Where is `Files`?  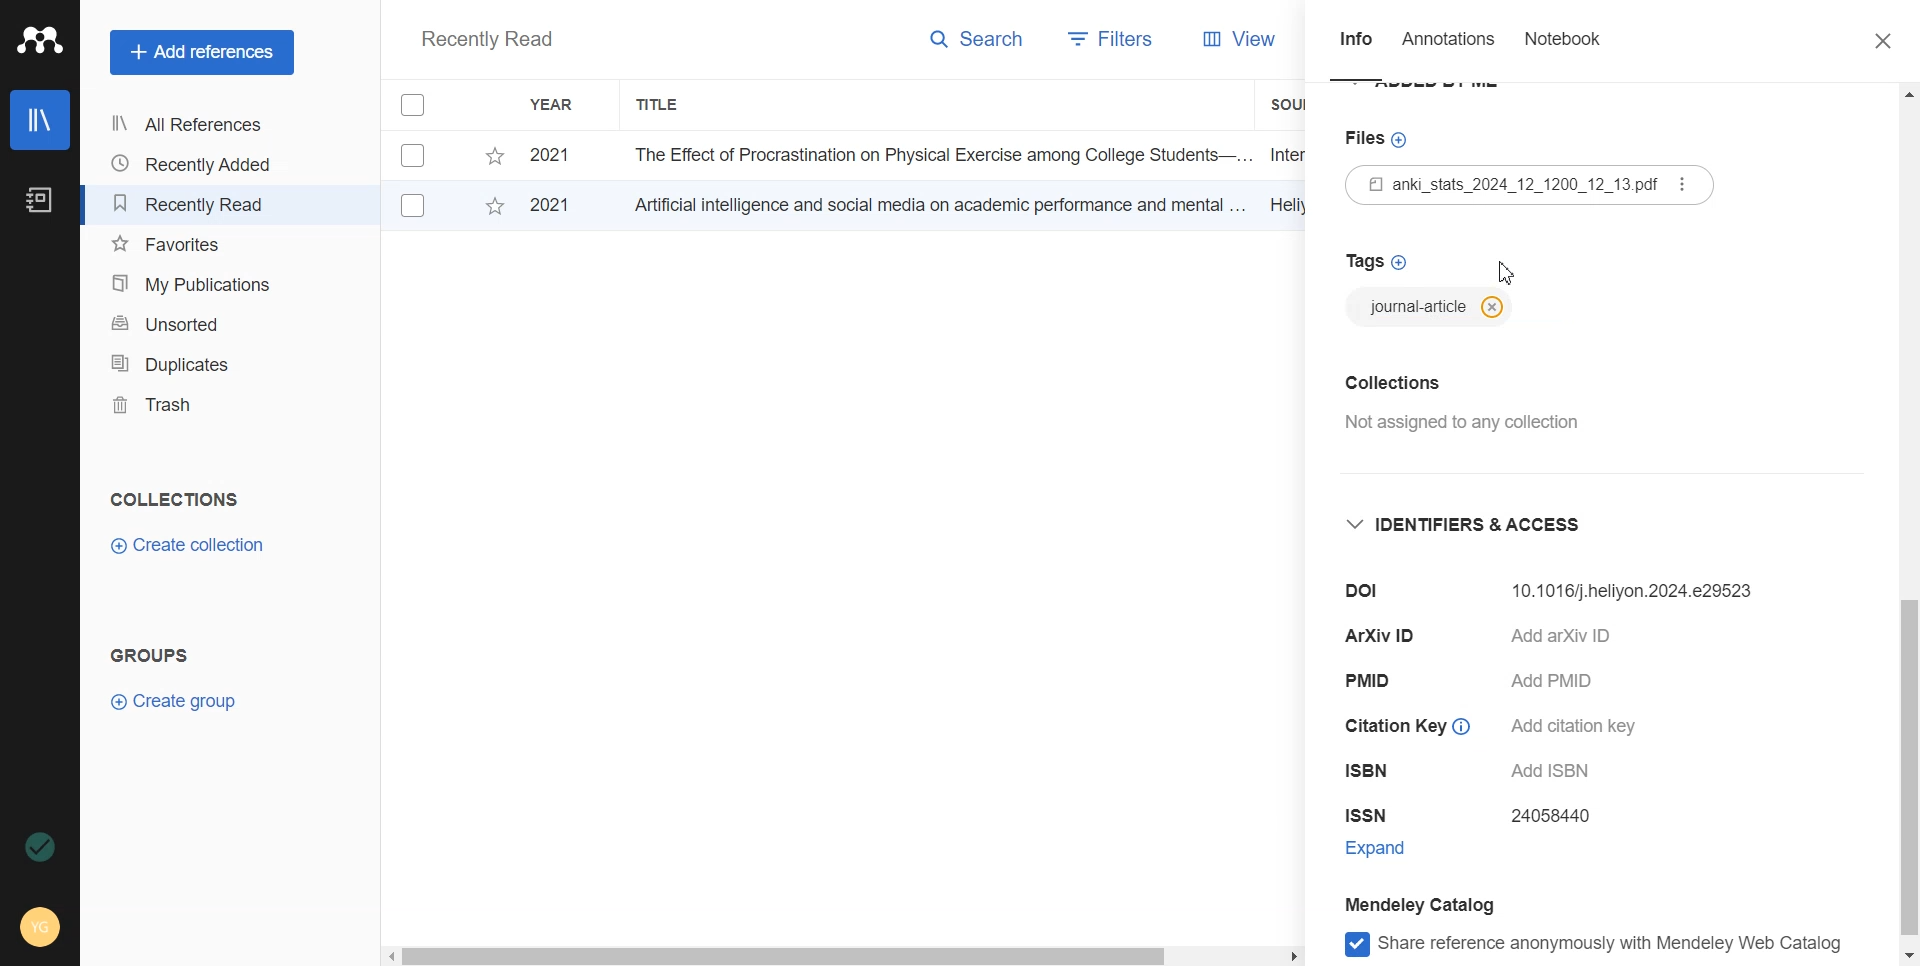
Files is located at coordinates (1380, 141).